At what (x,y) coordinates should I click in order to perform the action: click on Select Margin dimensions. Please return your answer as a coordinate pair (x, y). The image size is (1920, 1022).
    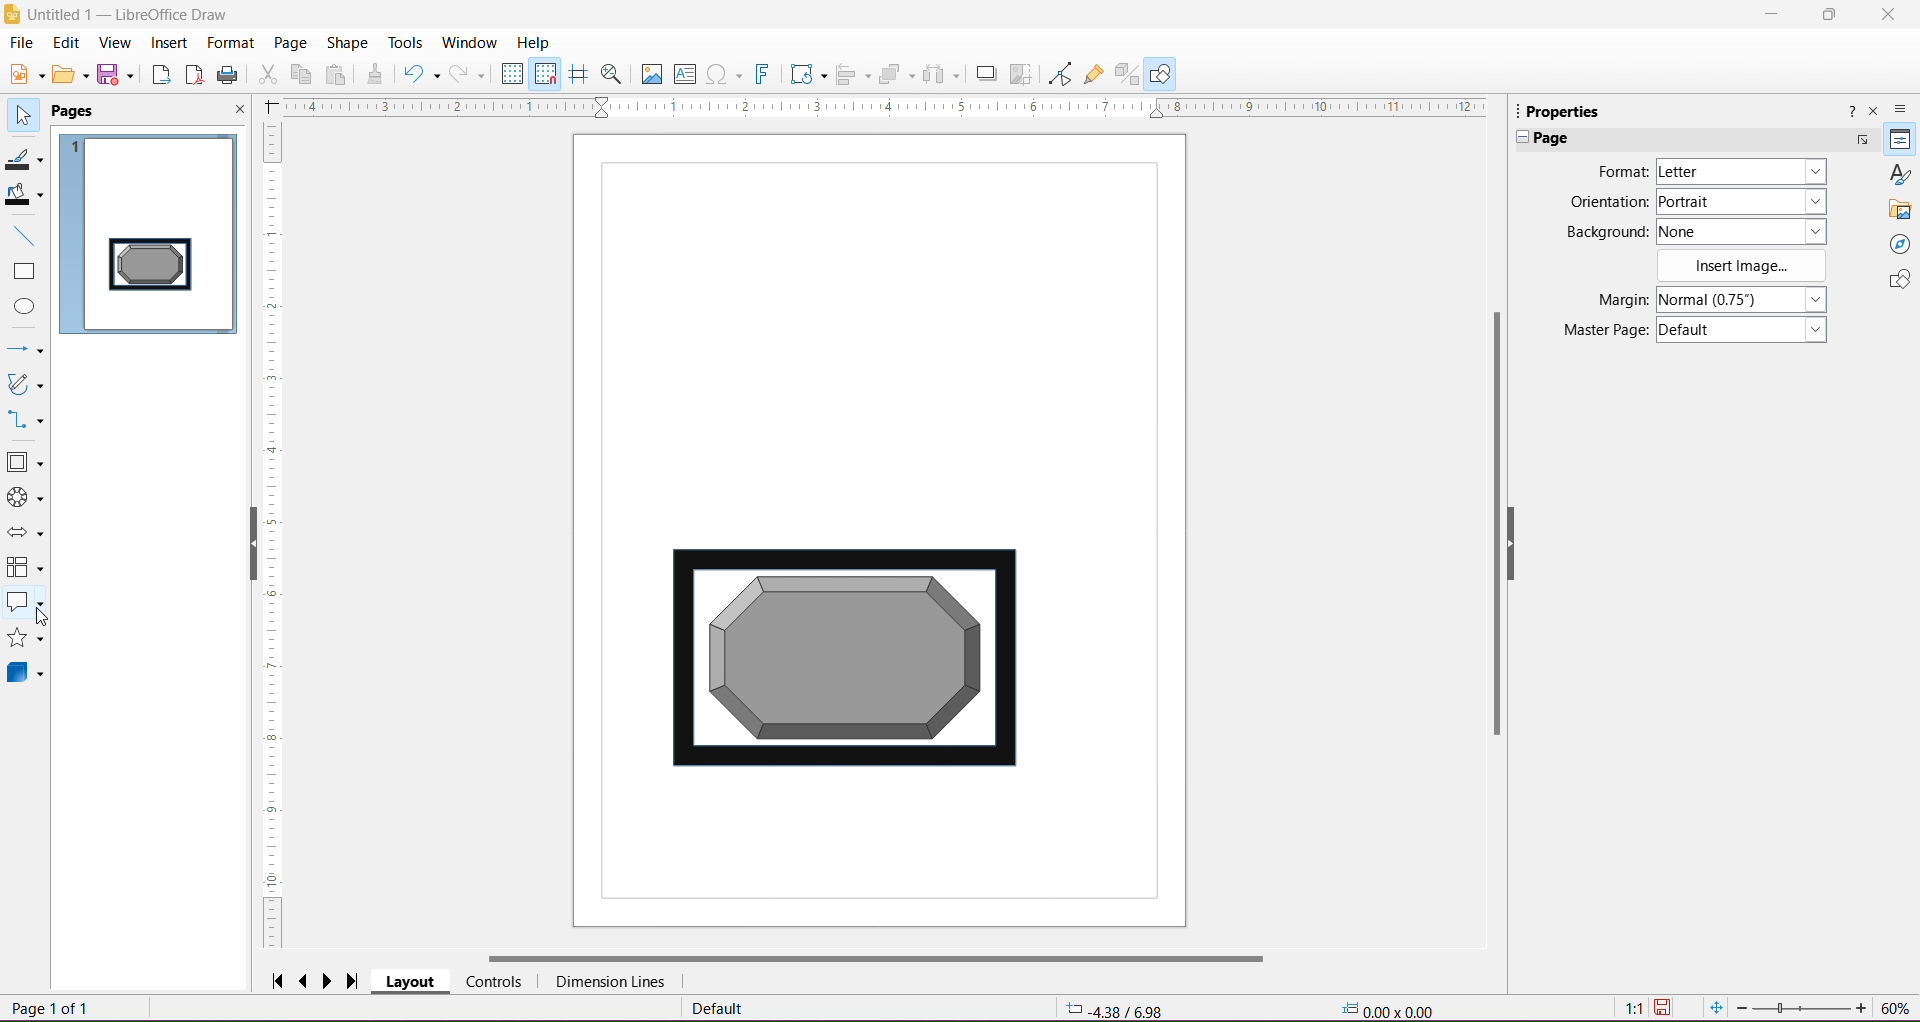
    Looking at the image, I should click on (1740, 300).